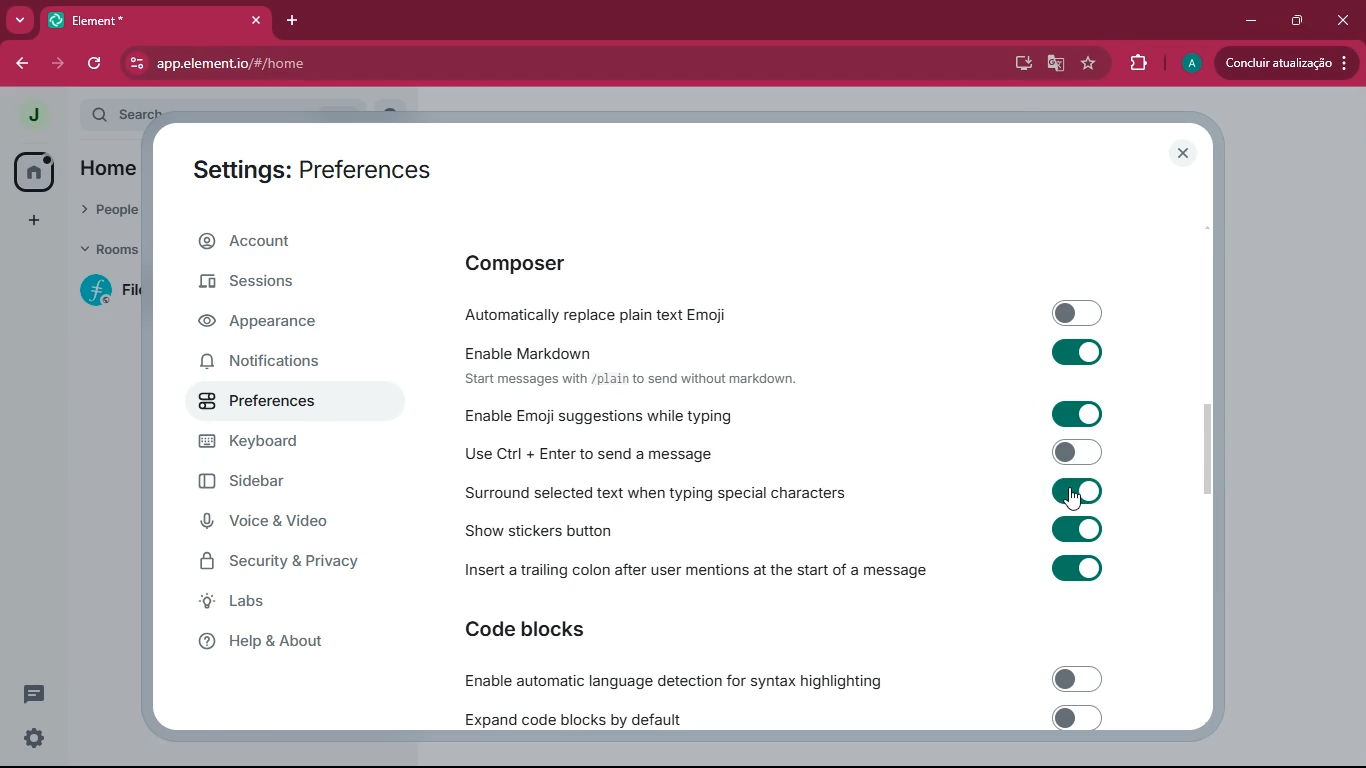 This screenshot has width=1366, height=768. Describe the element at coordinates (275, 483) in the screenshot. I see `sidebar` at that location.